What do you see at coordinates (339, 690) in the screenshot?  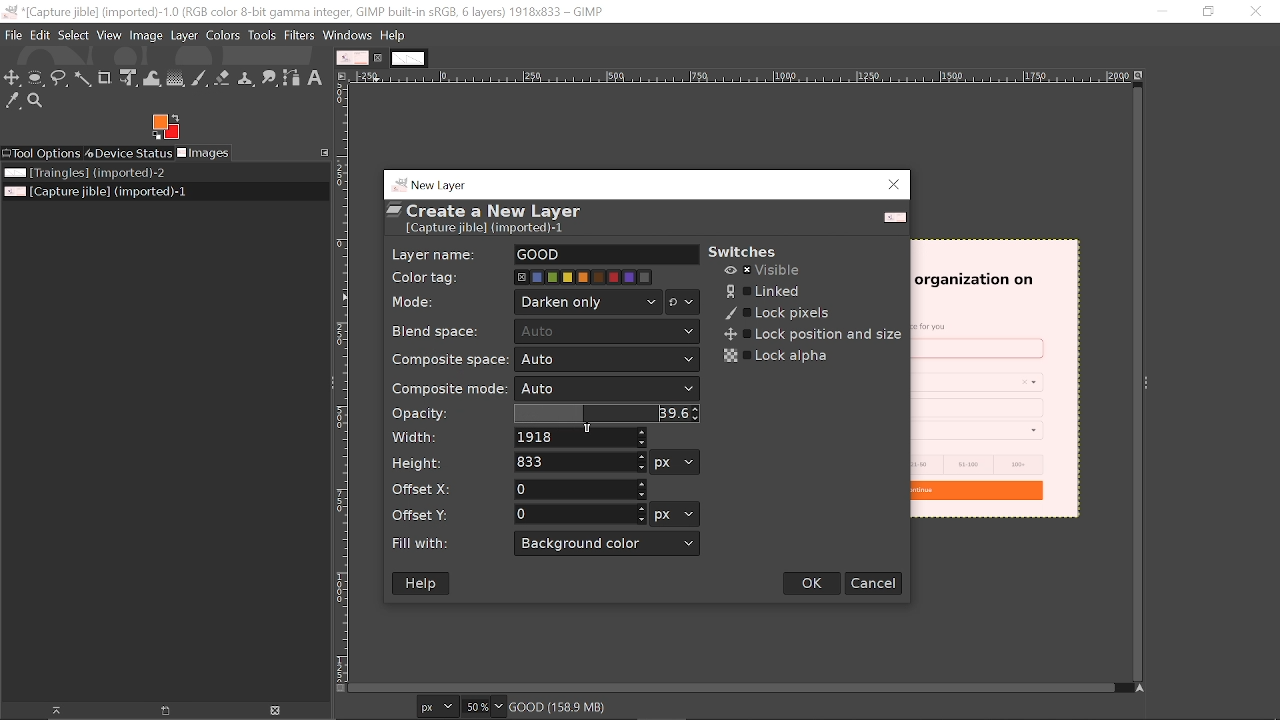 I see `Toggle quick mask on/off` at bounding box center [339, 690].